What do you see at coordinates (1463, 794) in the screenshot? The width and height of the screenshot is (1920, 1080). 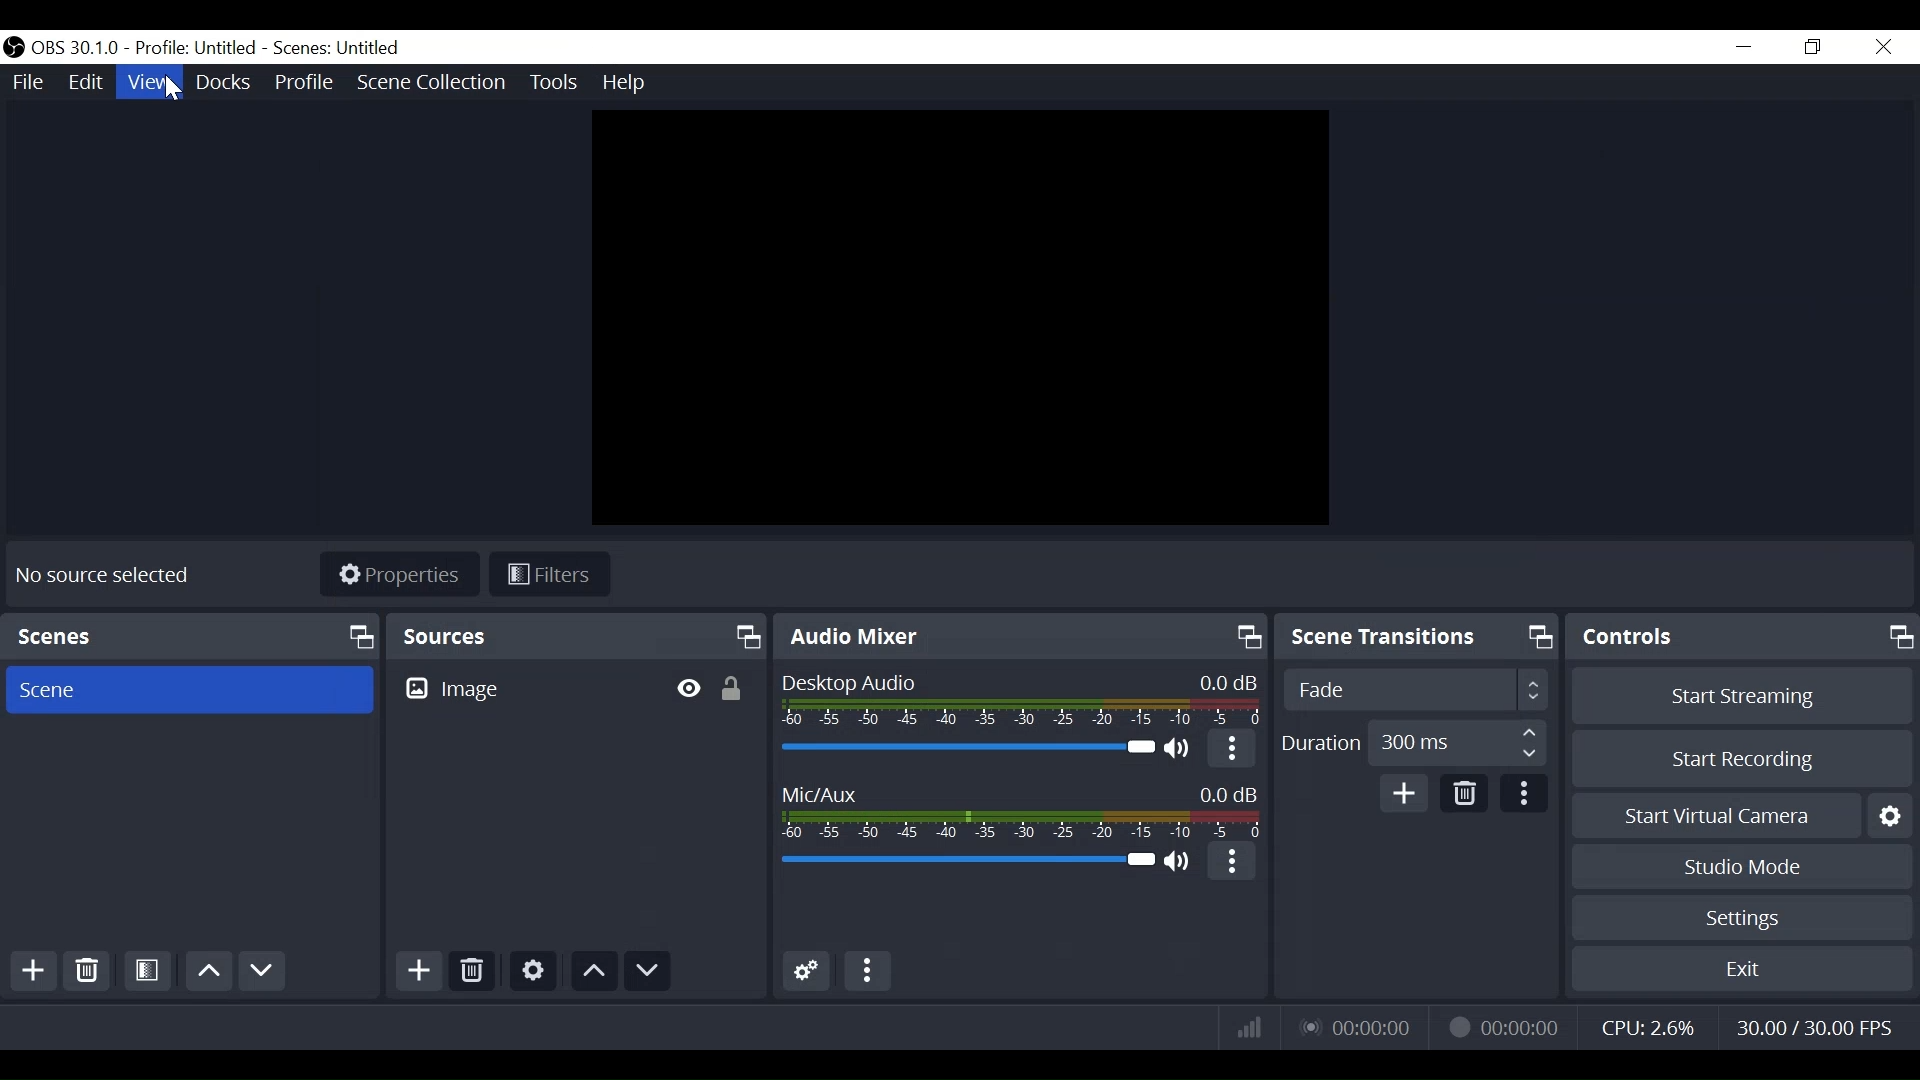 I see `Delete` at bounding box center [1463, 794].